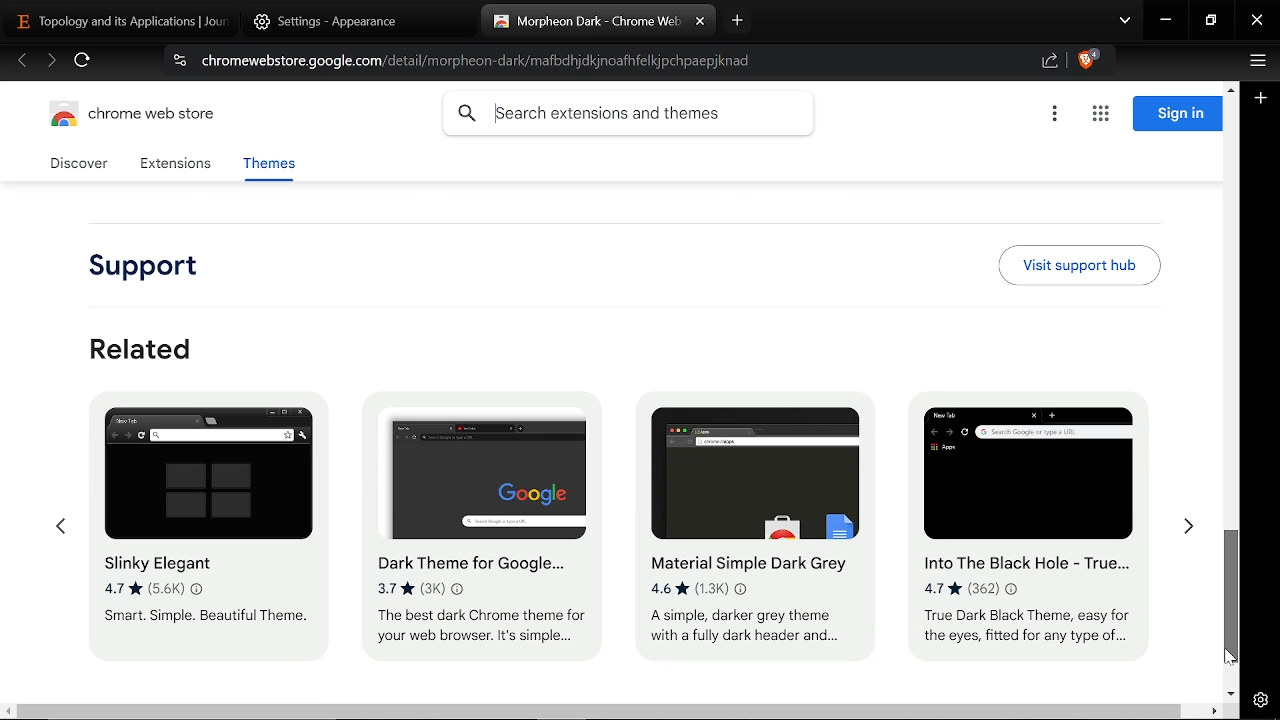 The image size is (1280, 720). Describe the element at coordinates (83, 63) in the screenshot. I see `Refesh` at that location.